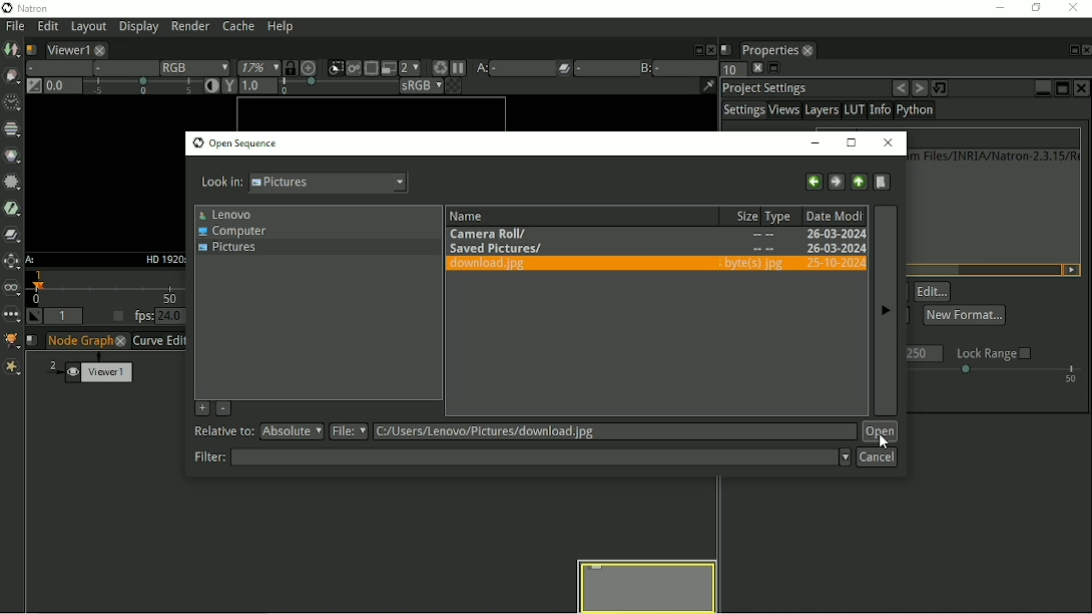 The image size is (1092, 614). I want to click on Preview, so click(648, 585).